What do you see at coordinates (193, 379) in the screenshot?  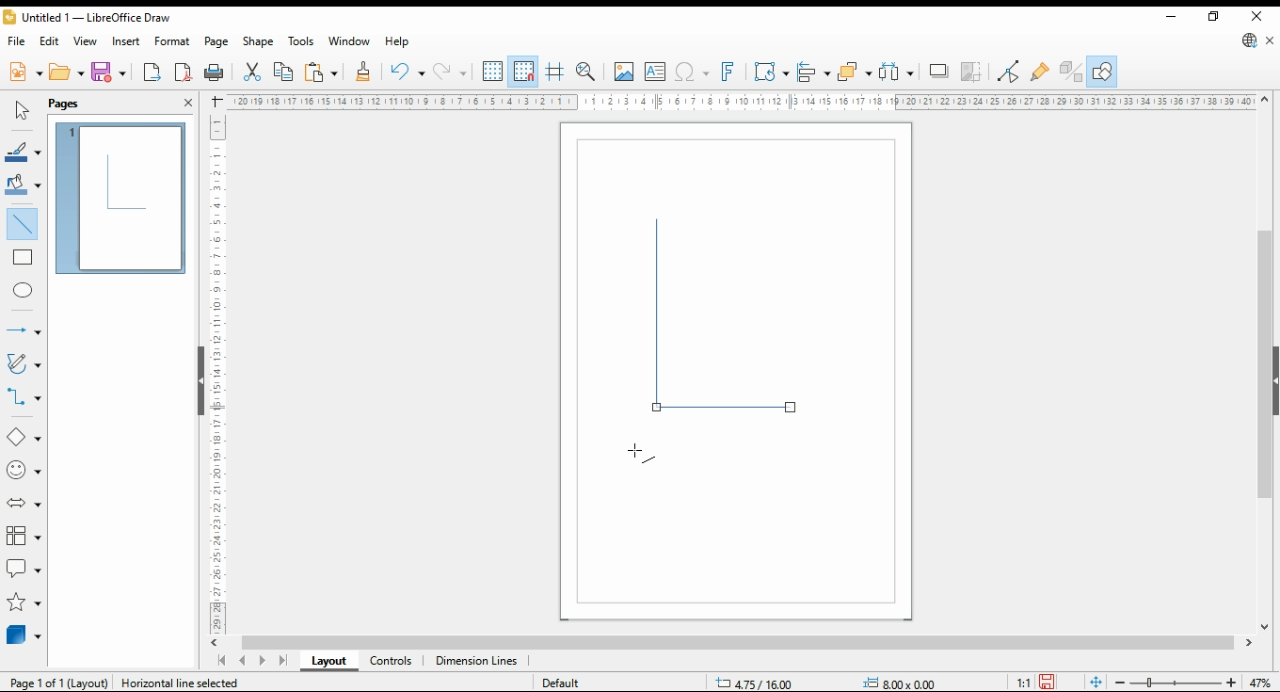 I see `scroll bar` at bounding box center [193, 379].